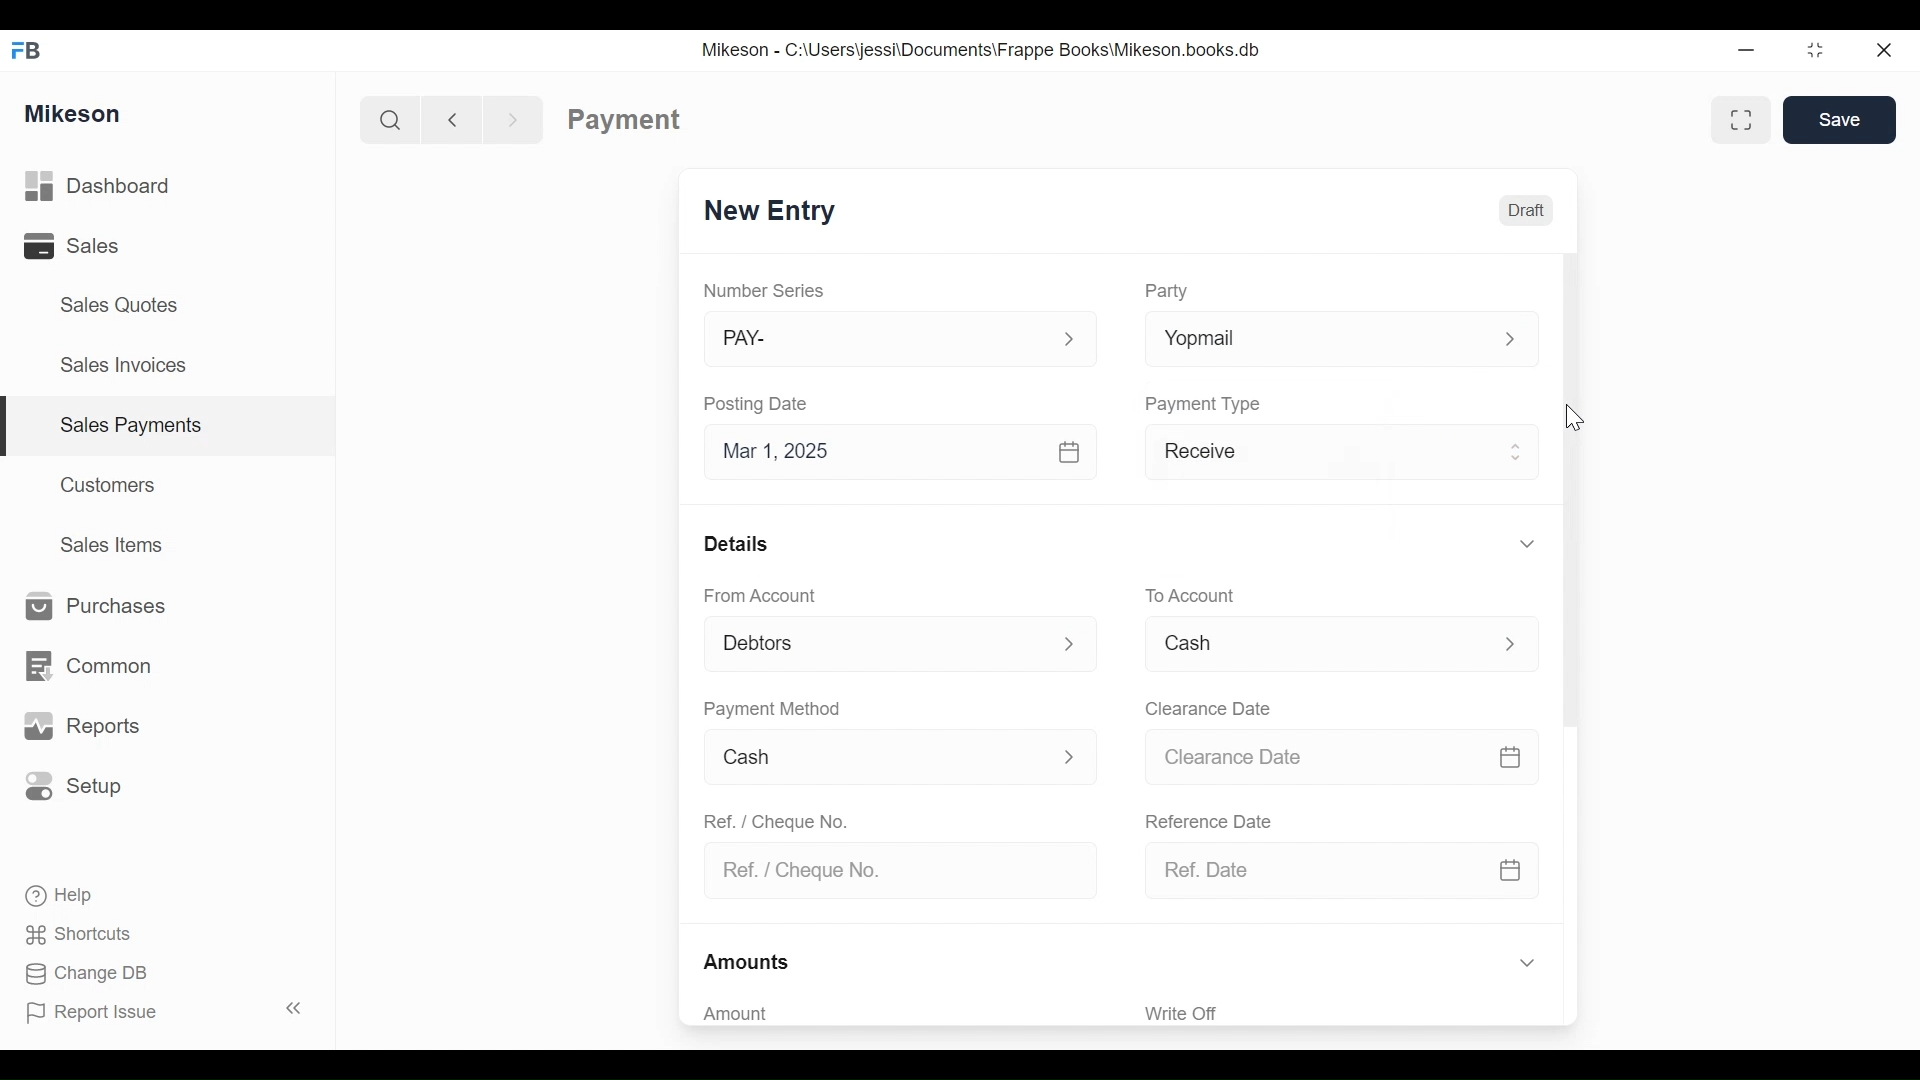 The image size is (1920, 1080). What do you see at coordinates (384, 118) in the screenshot?
I see `Search` at bounding box center [384, 118].